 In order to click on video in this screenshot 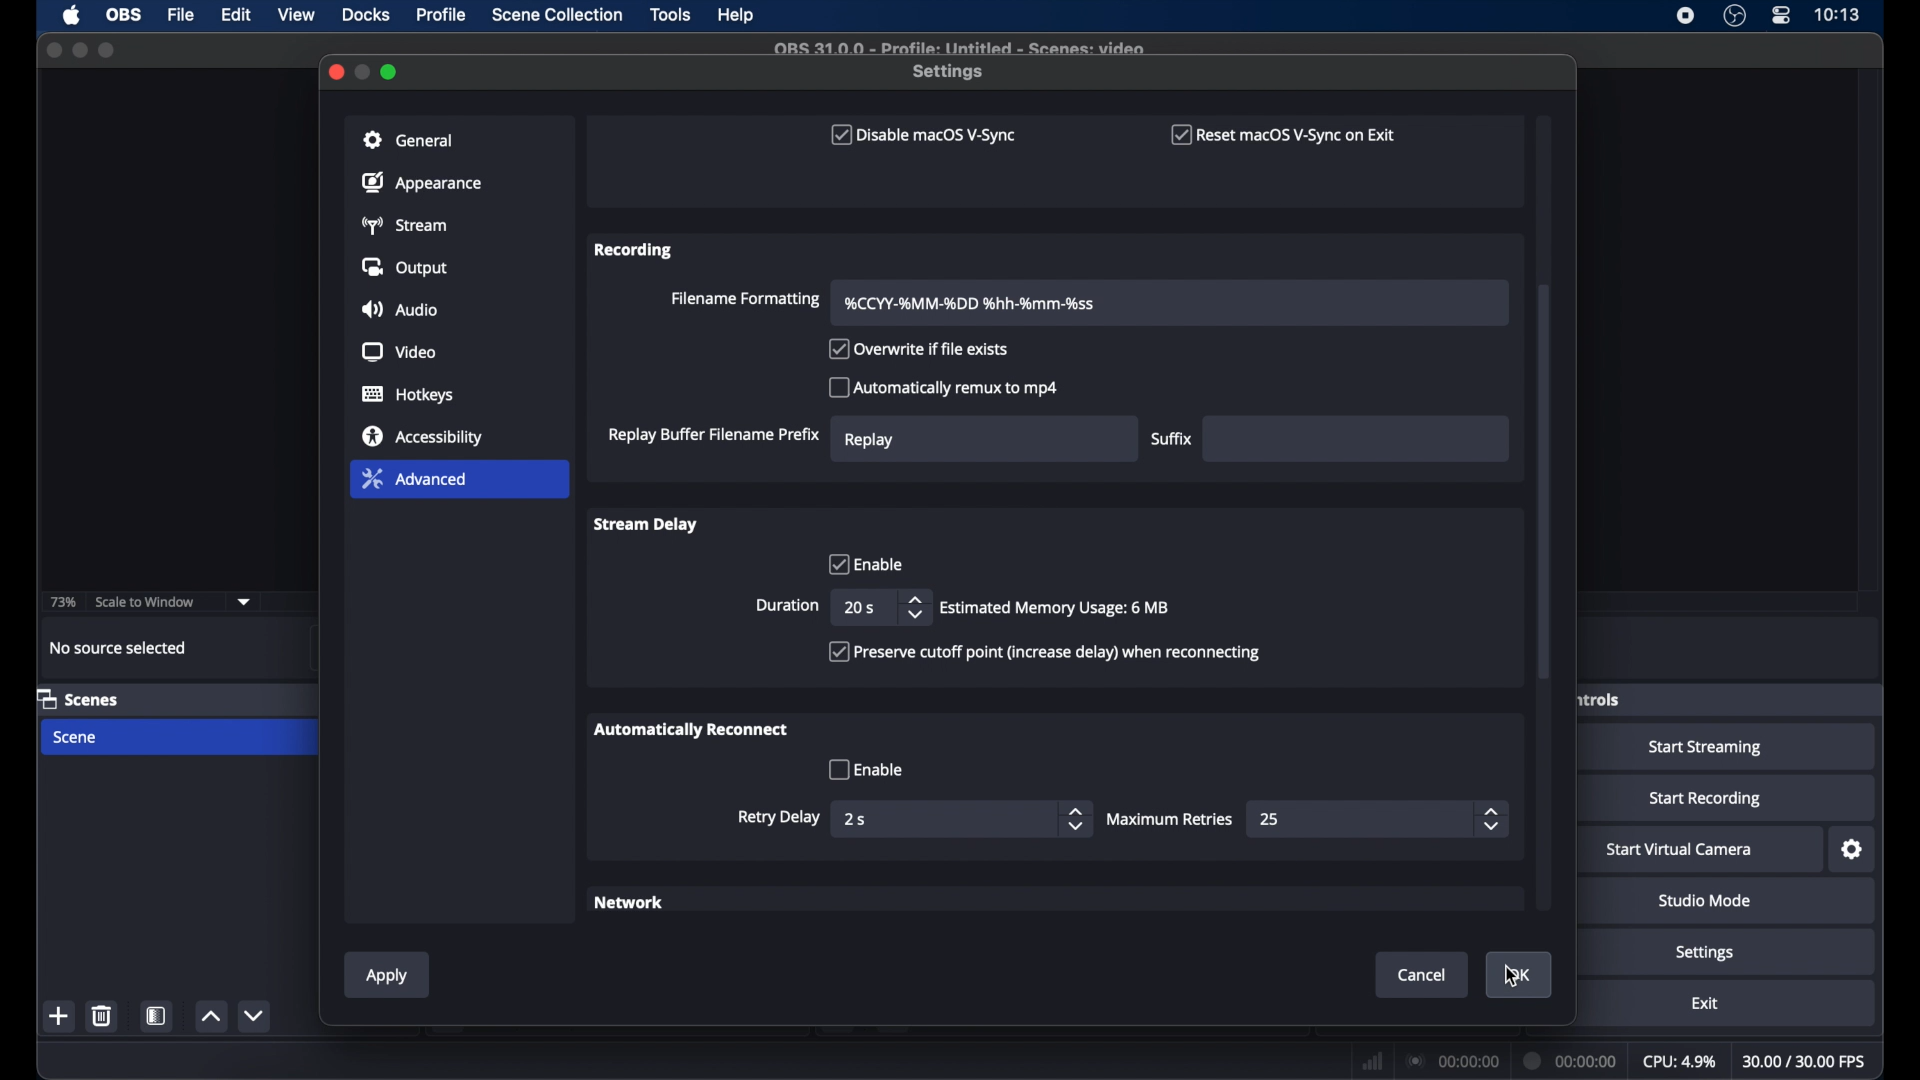, I will do `click(400, 353)`.